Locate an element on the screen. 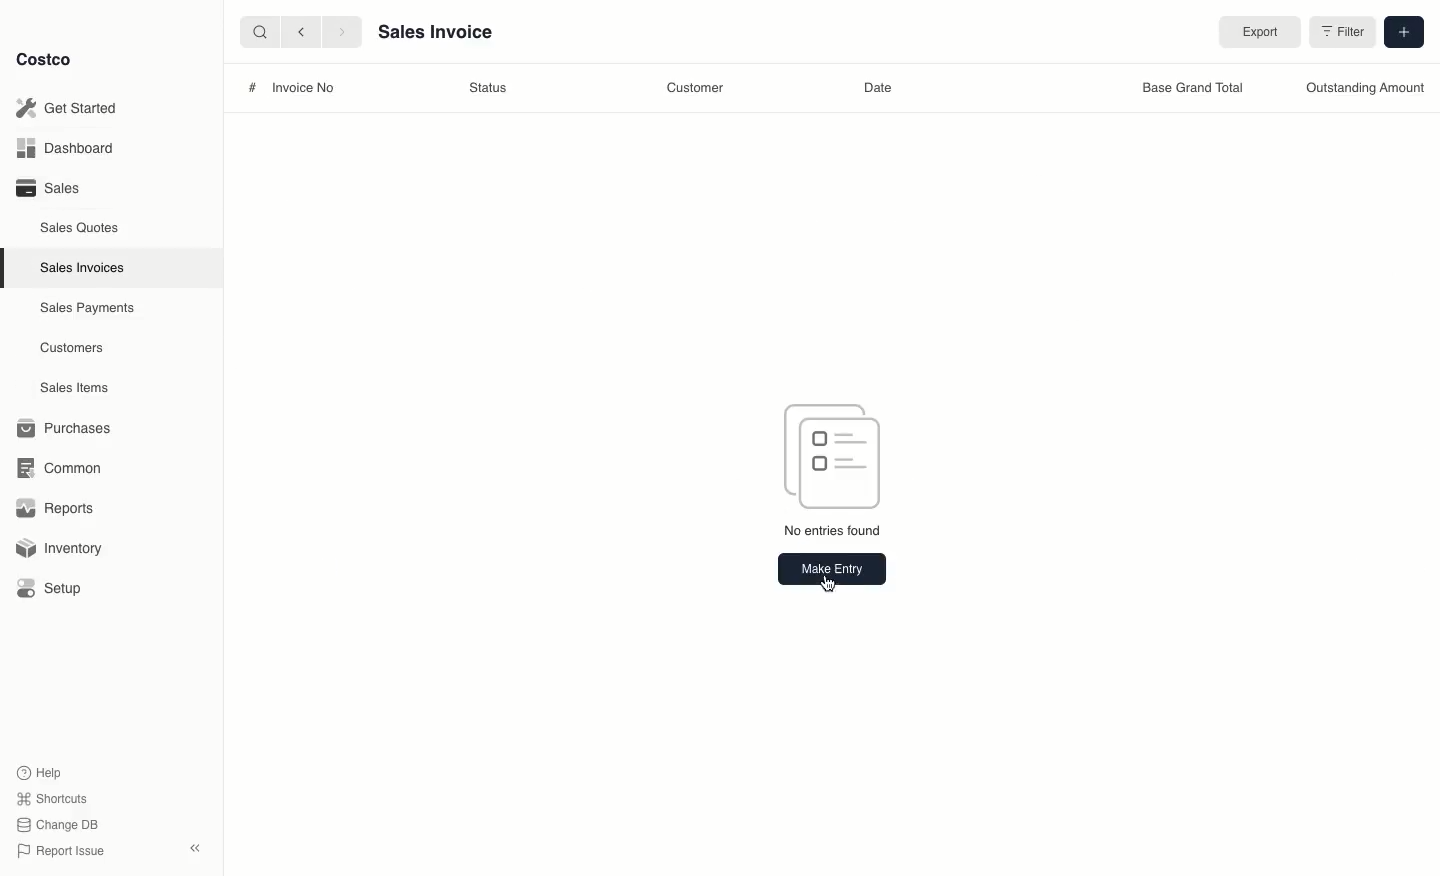 This screenshot has width=1440, height=876. Reports is located at coordinates (56, 510).